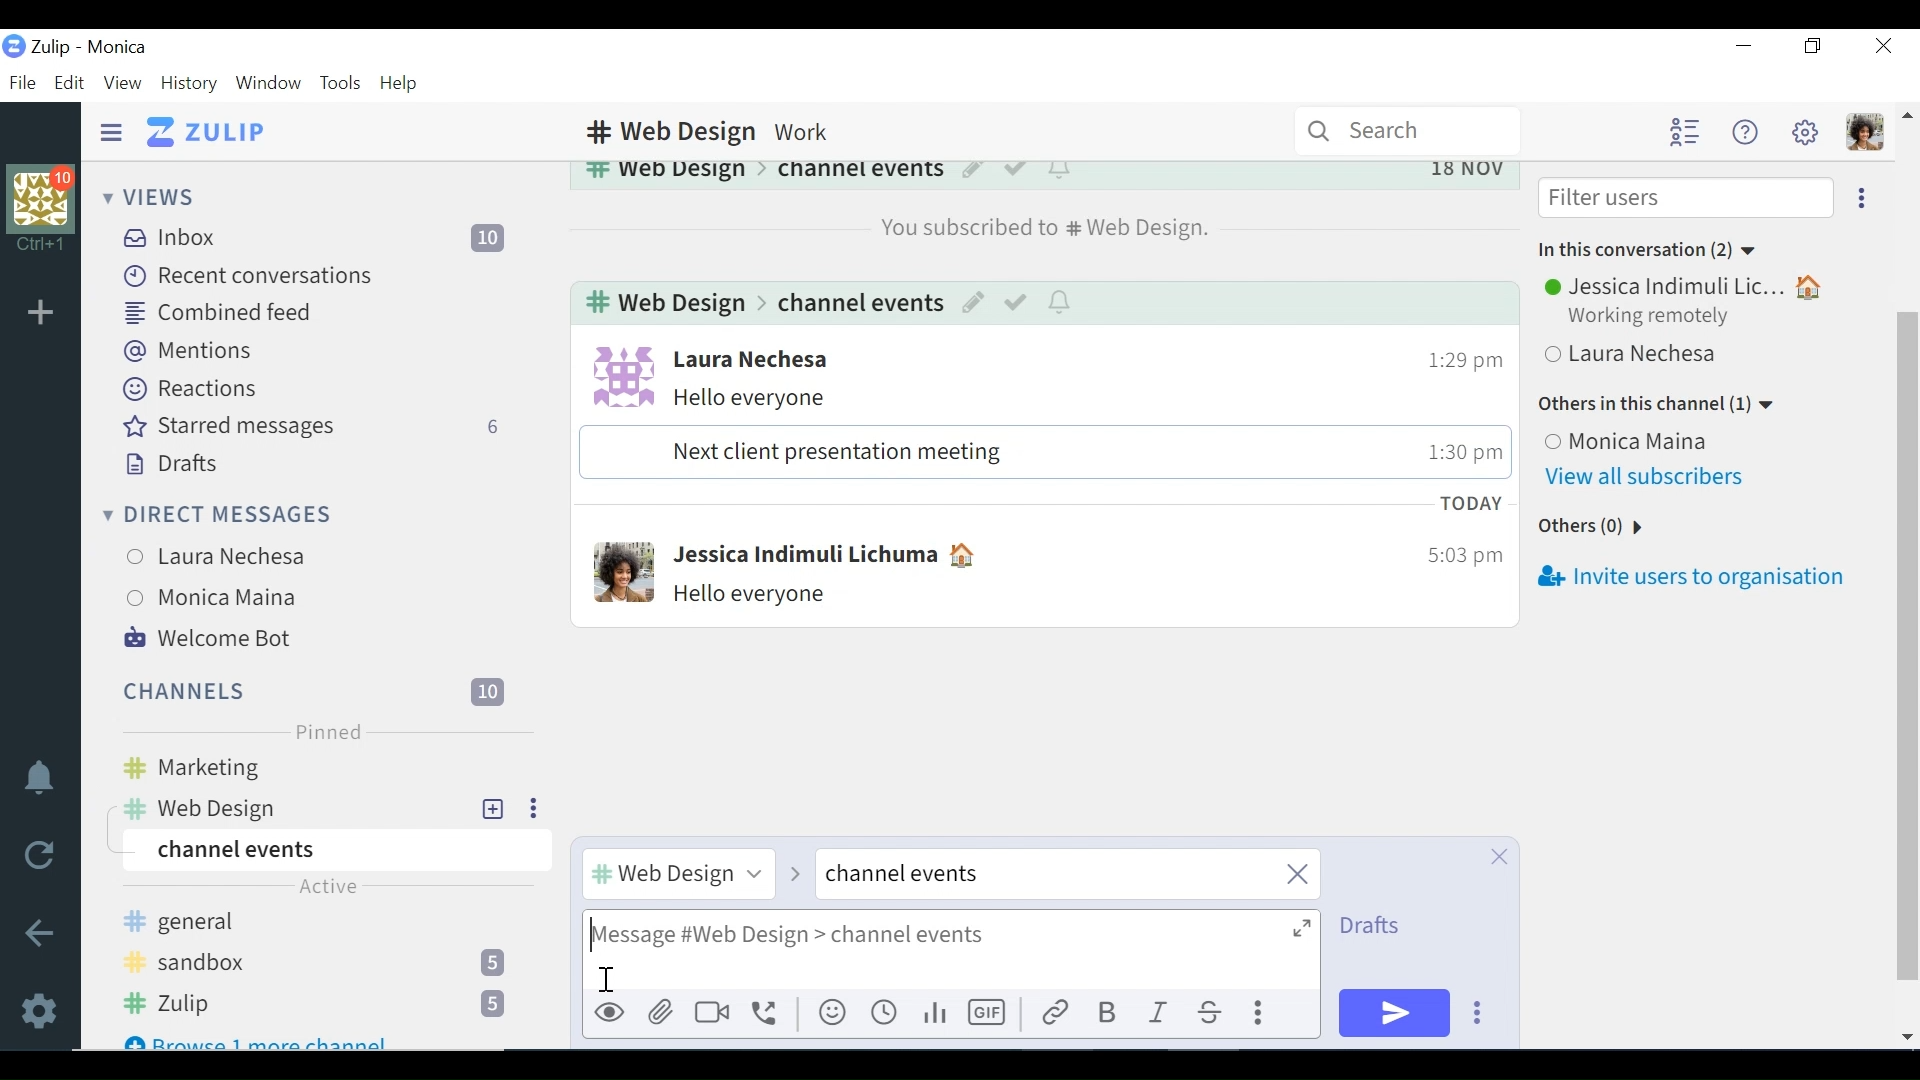  What do you see at coordinates (121, 81) in the screenshot?
I see `View` at bounding box center [121, 81].